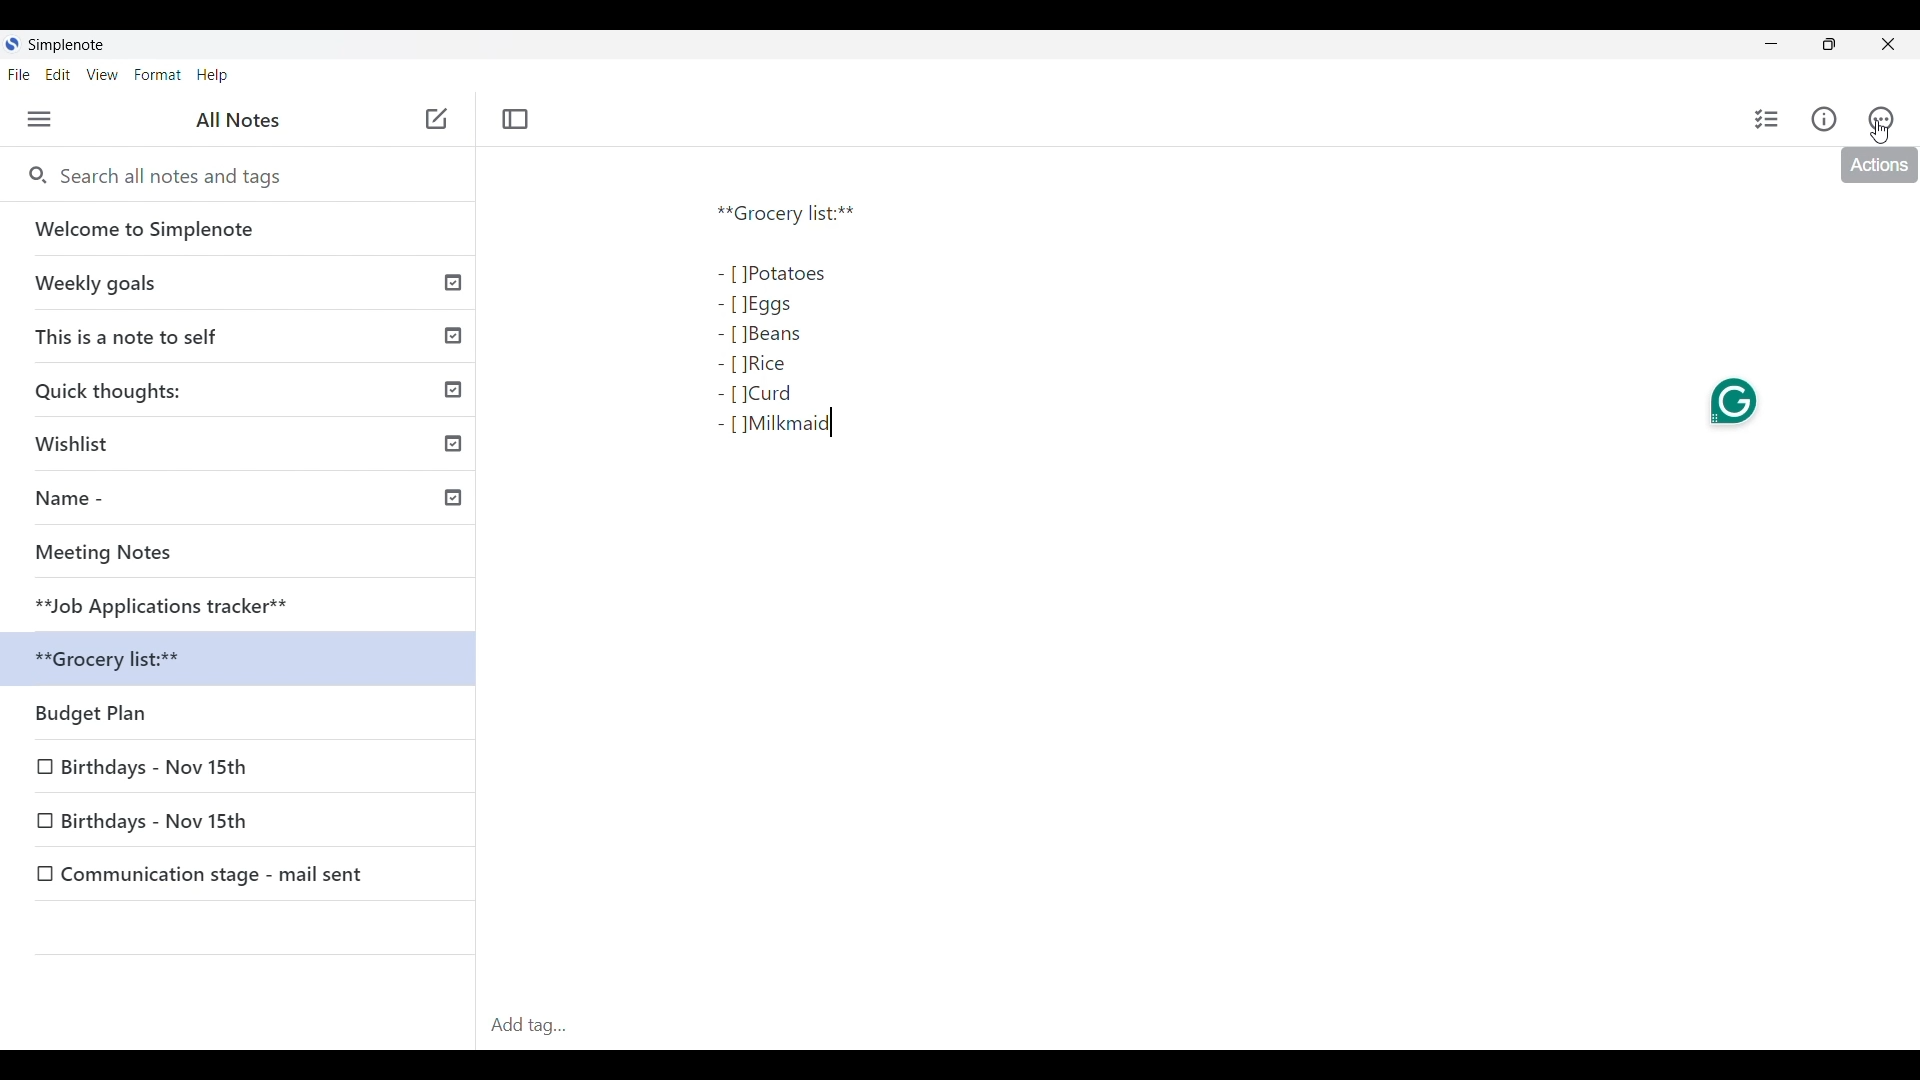 The image size is (1920, 1080). I want to click on **Grocery list:** -[]Potatoes -[]Eggs -[]Beans -[]Rice -[]Curd -[]Milkmaid, so click(840, 337).